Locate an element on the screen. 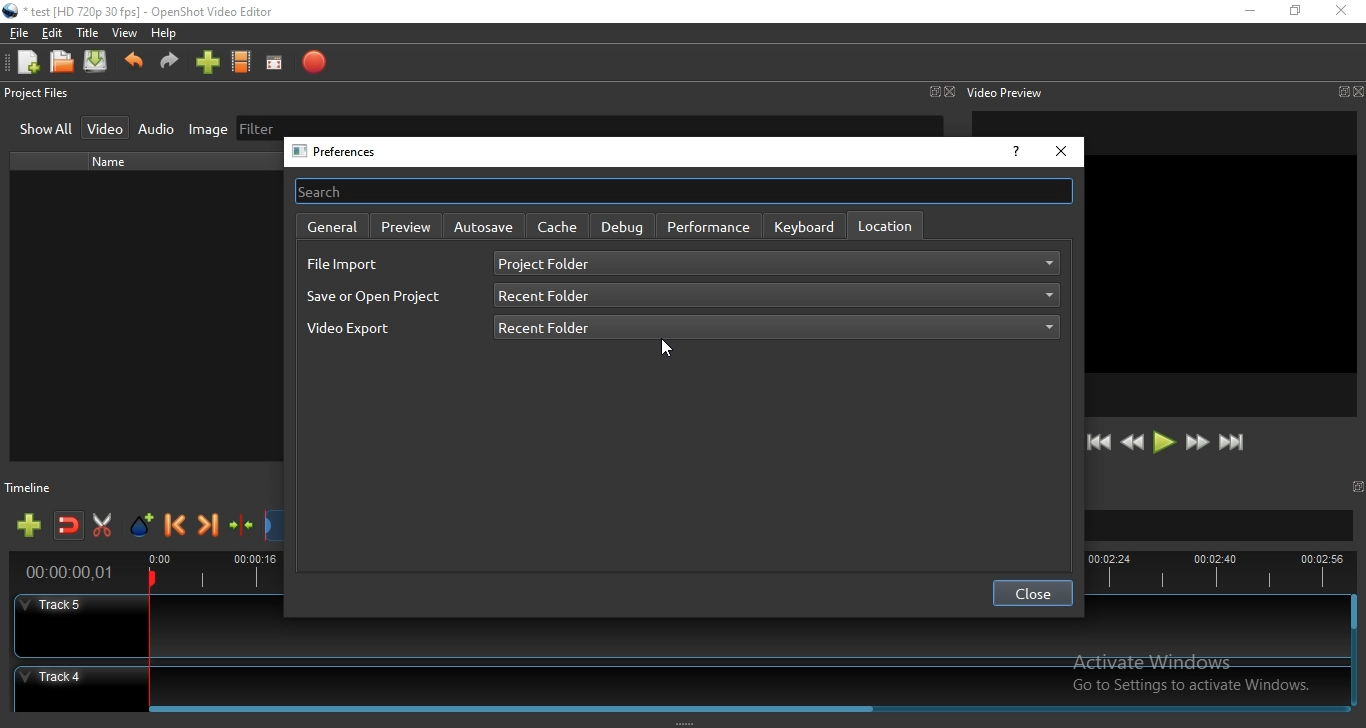  cursor is located at coordinates (670, 350).